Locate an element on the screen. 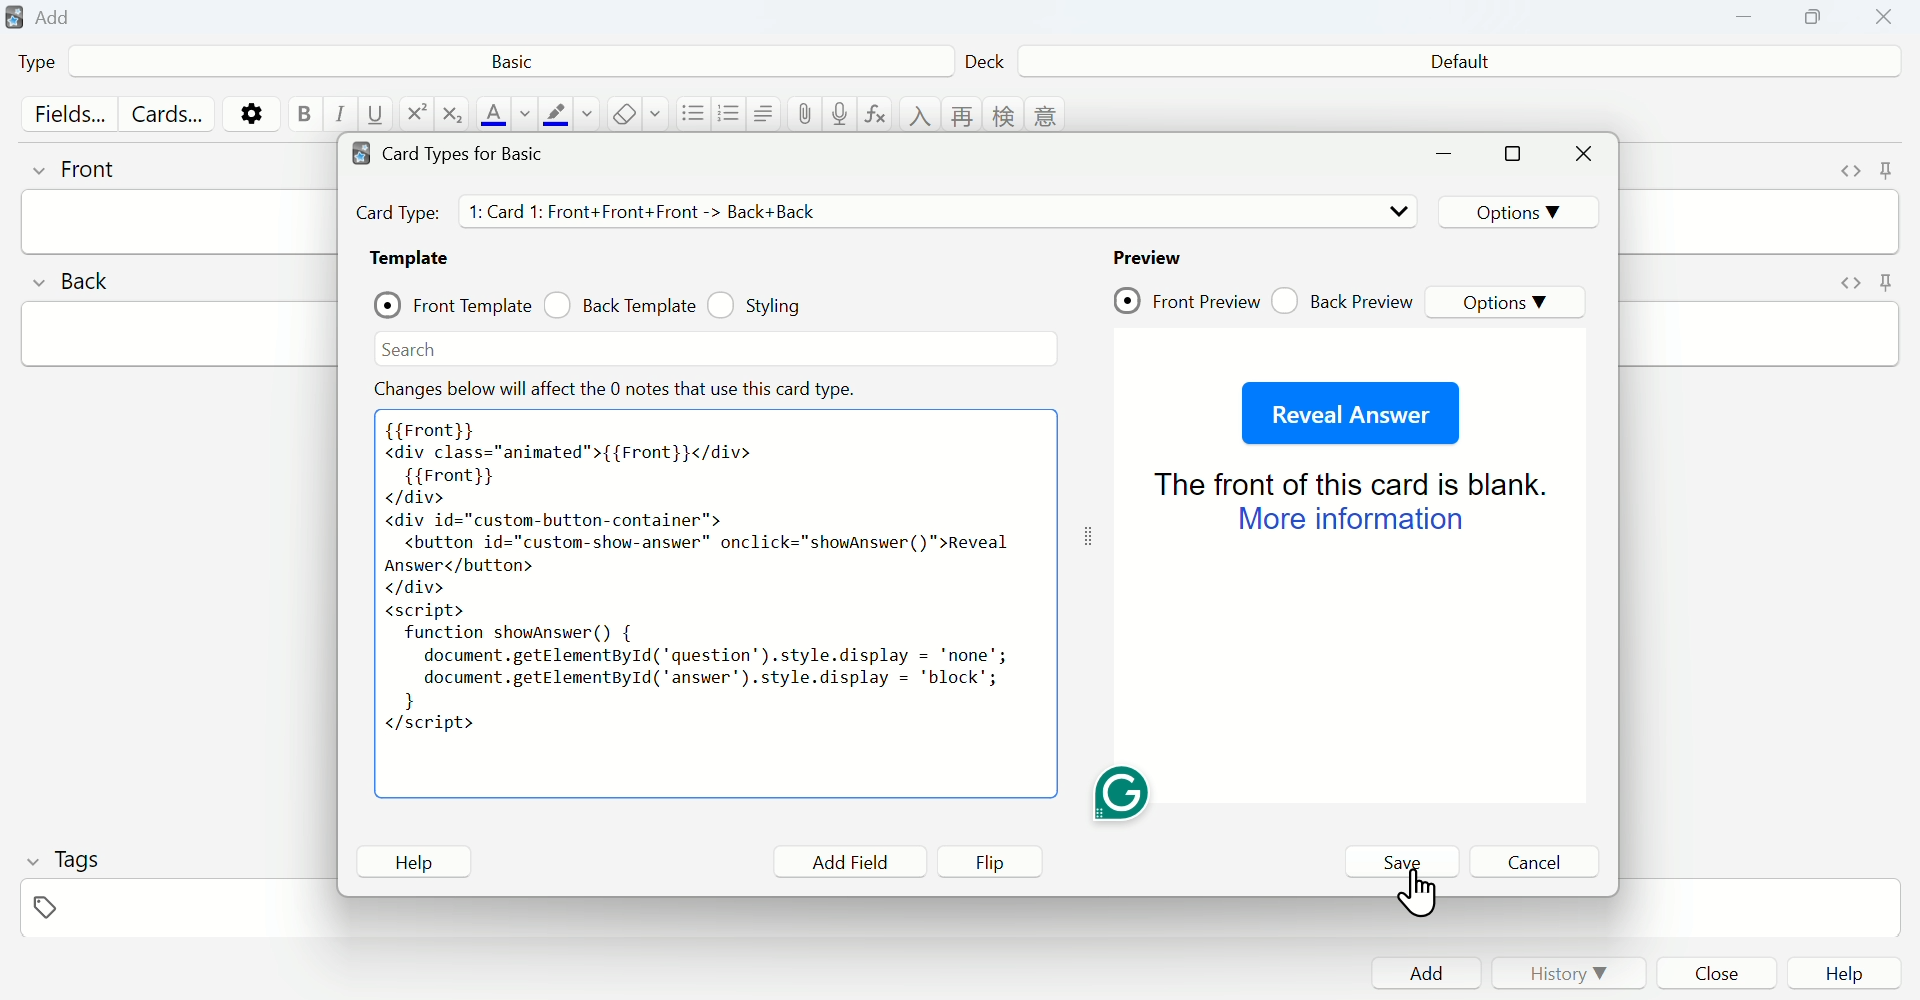  Effect note is located at coordinates (618, 387).